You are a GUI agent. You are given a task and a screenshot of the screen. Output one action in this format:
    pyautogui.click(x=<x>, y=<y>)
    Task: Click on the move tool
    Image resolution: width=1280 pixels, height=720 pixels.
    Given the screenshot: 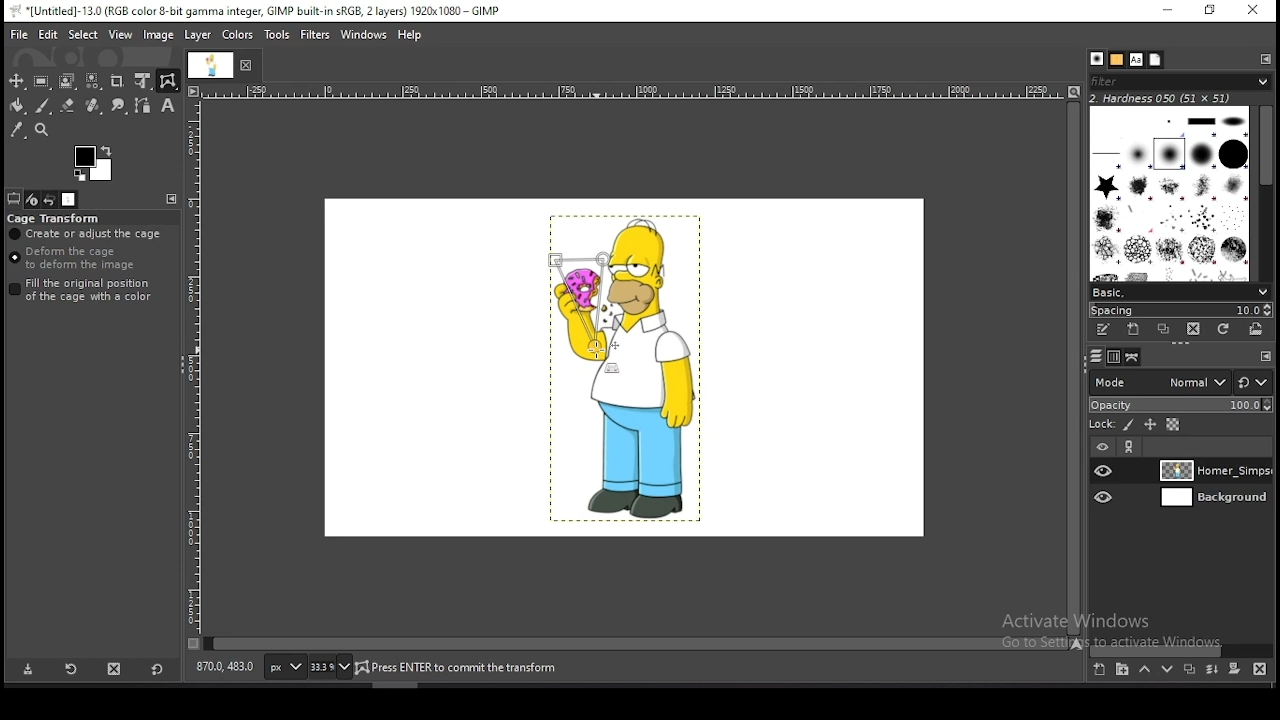 What is the action you would take?
    pyautogui.click(x=17, y=81)
    